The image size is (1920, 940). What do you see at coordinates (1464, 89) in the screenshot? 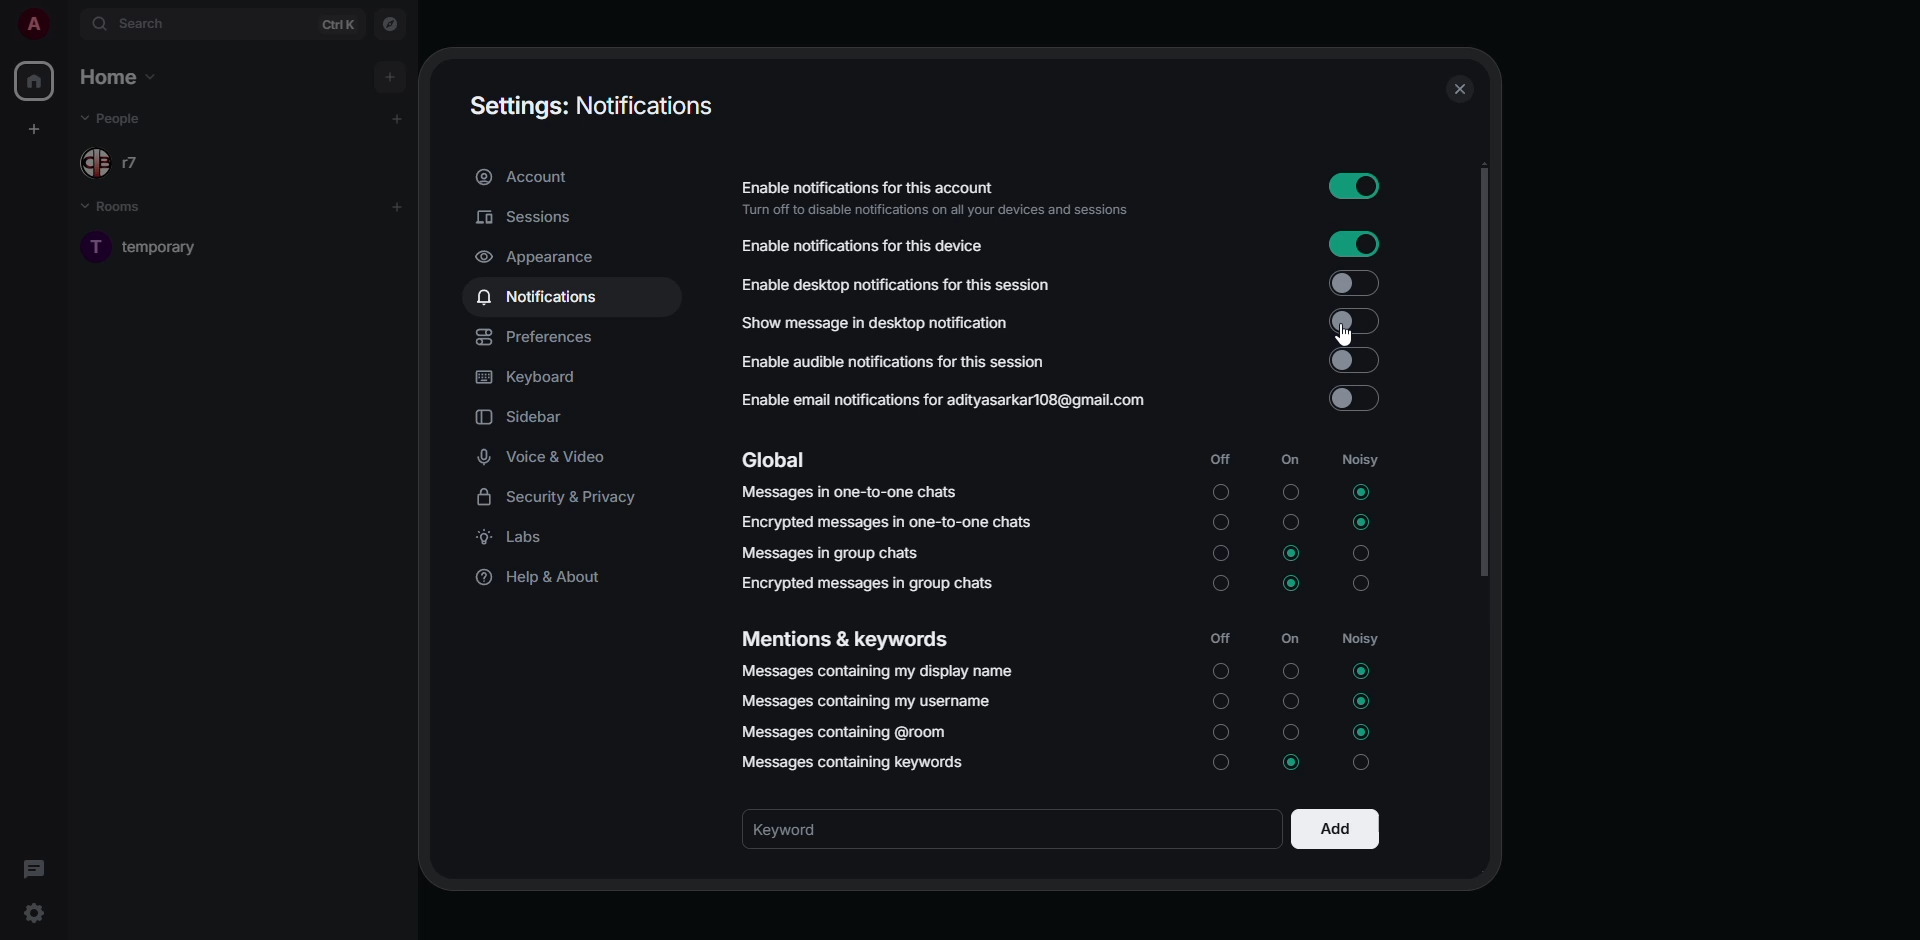
I see `close` at bounding box center [1464, 89].